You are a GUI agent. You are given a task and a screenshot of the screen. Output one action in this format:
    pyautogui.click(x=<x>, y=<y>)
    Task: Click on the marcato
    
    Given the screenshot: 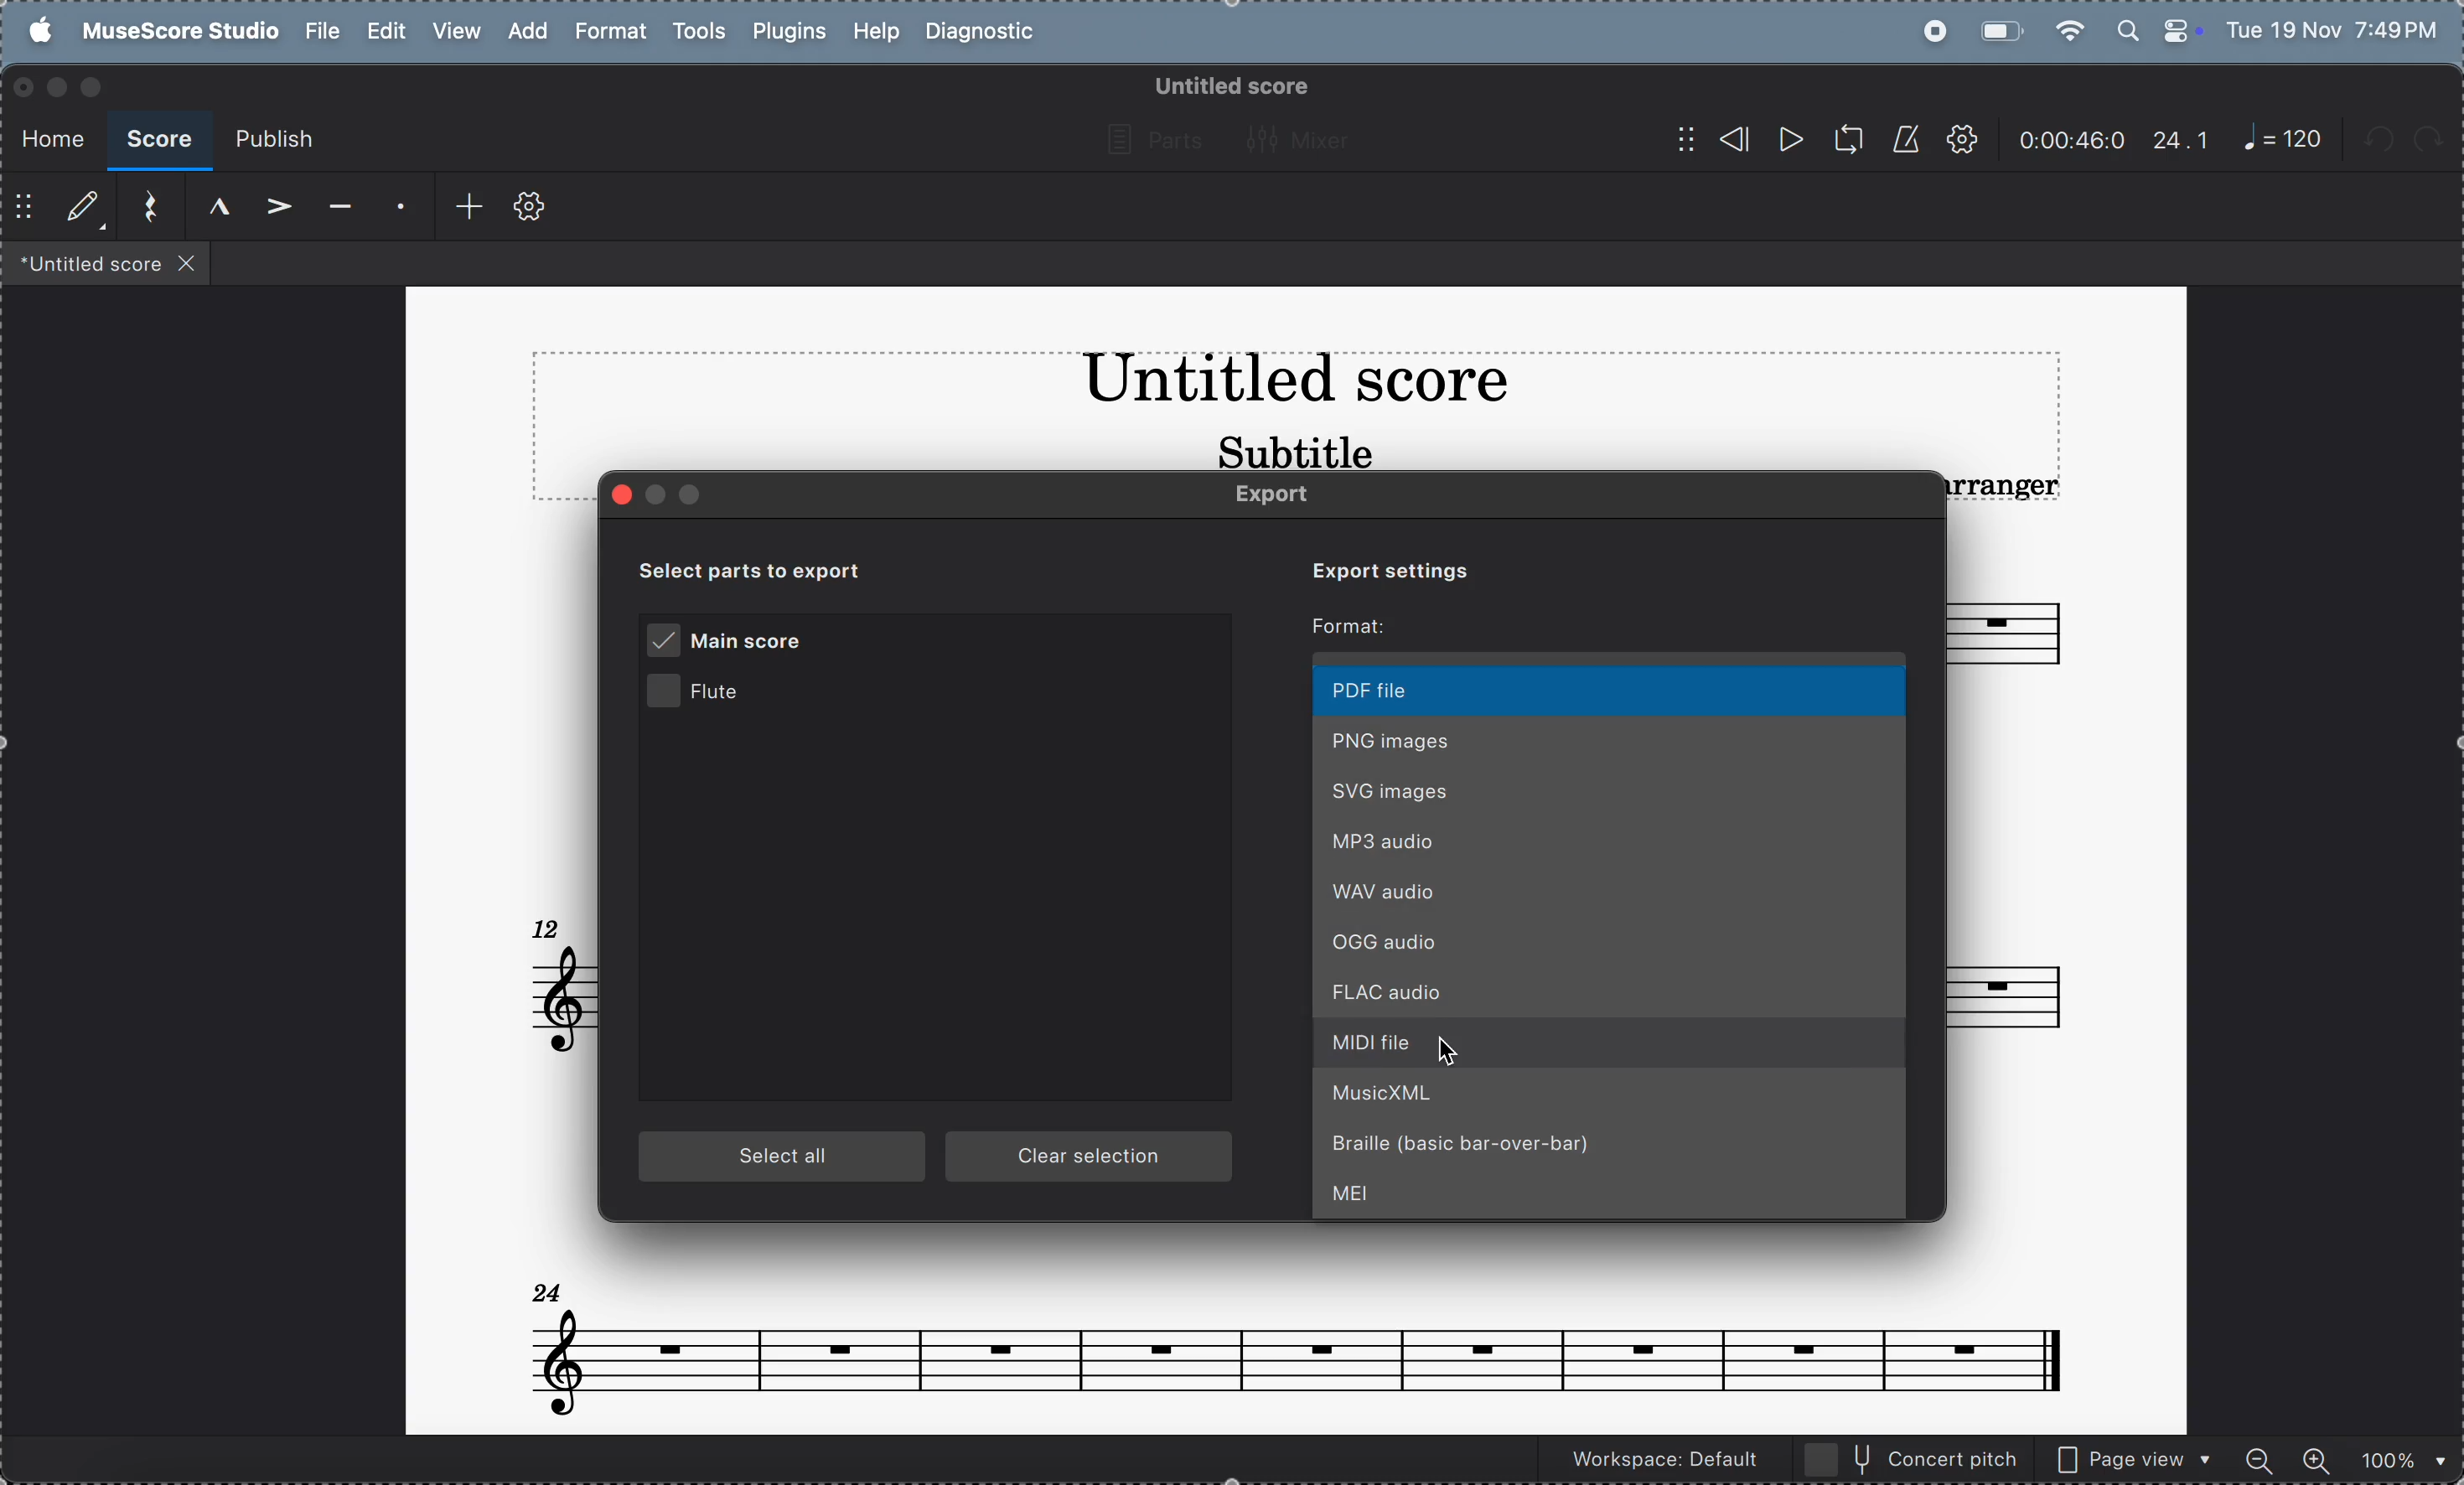 What is the action you would take?
    pyautogui.click(x=210, y=207)
    